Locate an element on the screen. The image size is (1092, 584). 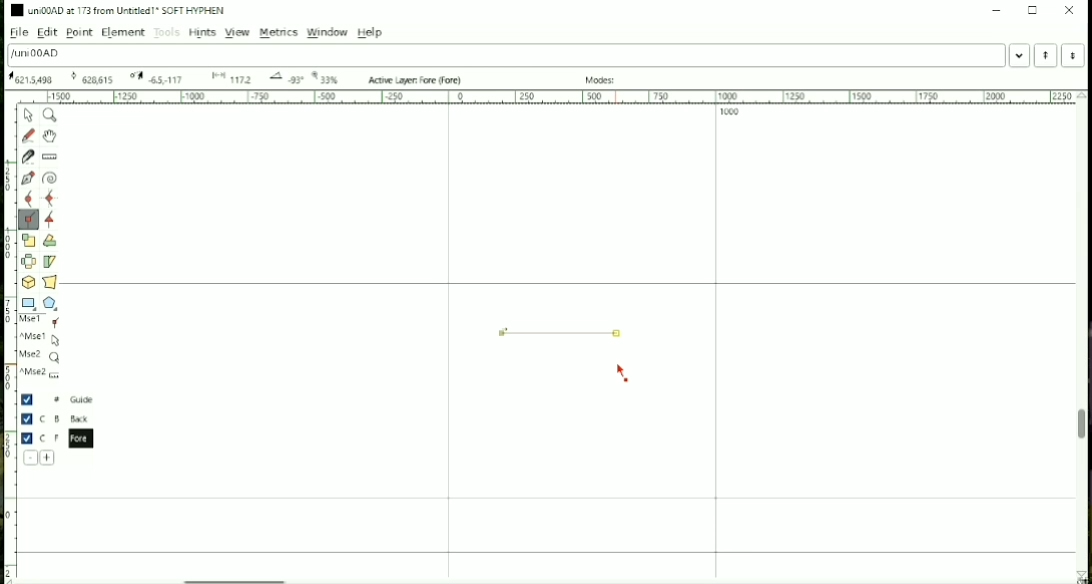
Mse1 is located at coordinates (43, 322).